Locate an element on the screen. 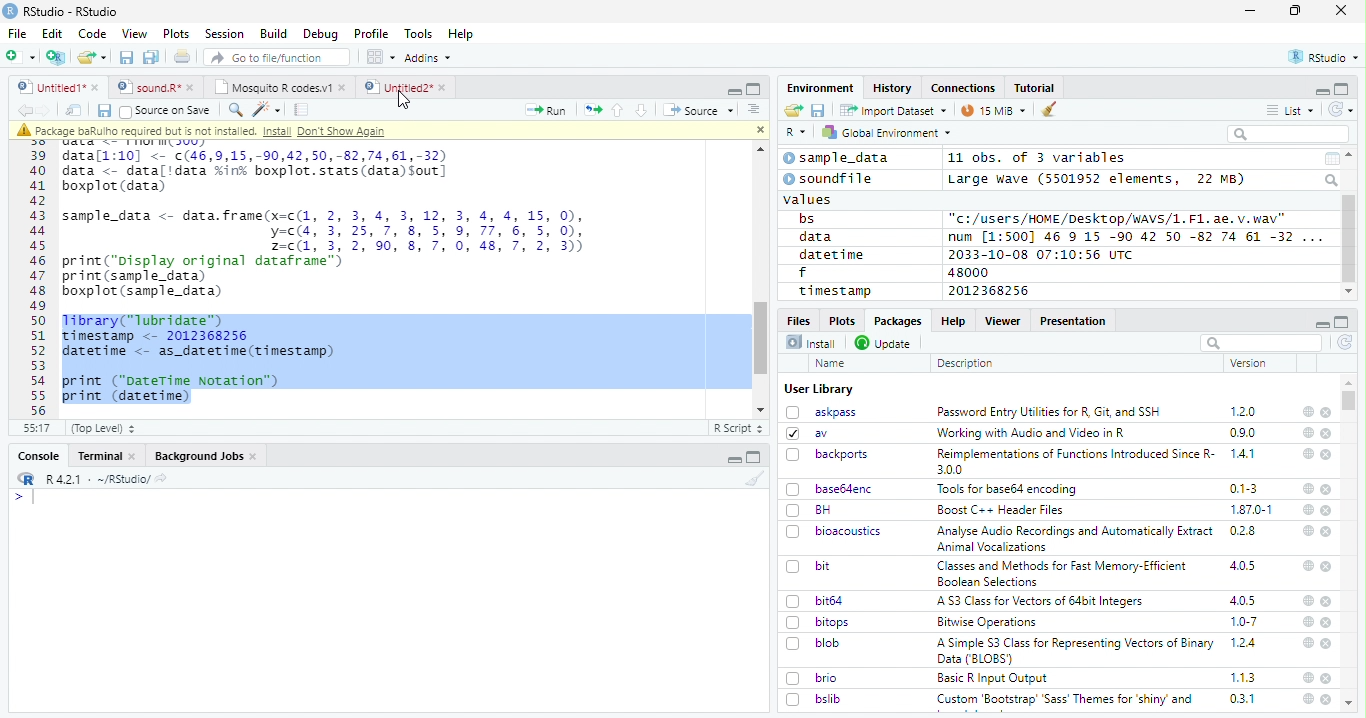 This screenshot has width=1366, height=718. help is located at coordinates (1307, 453).